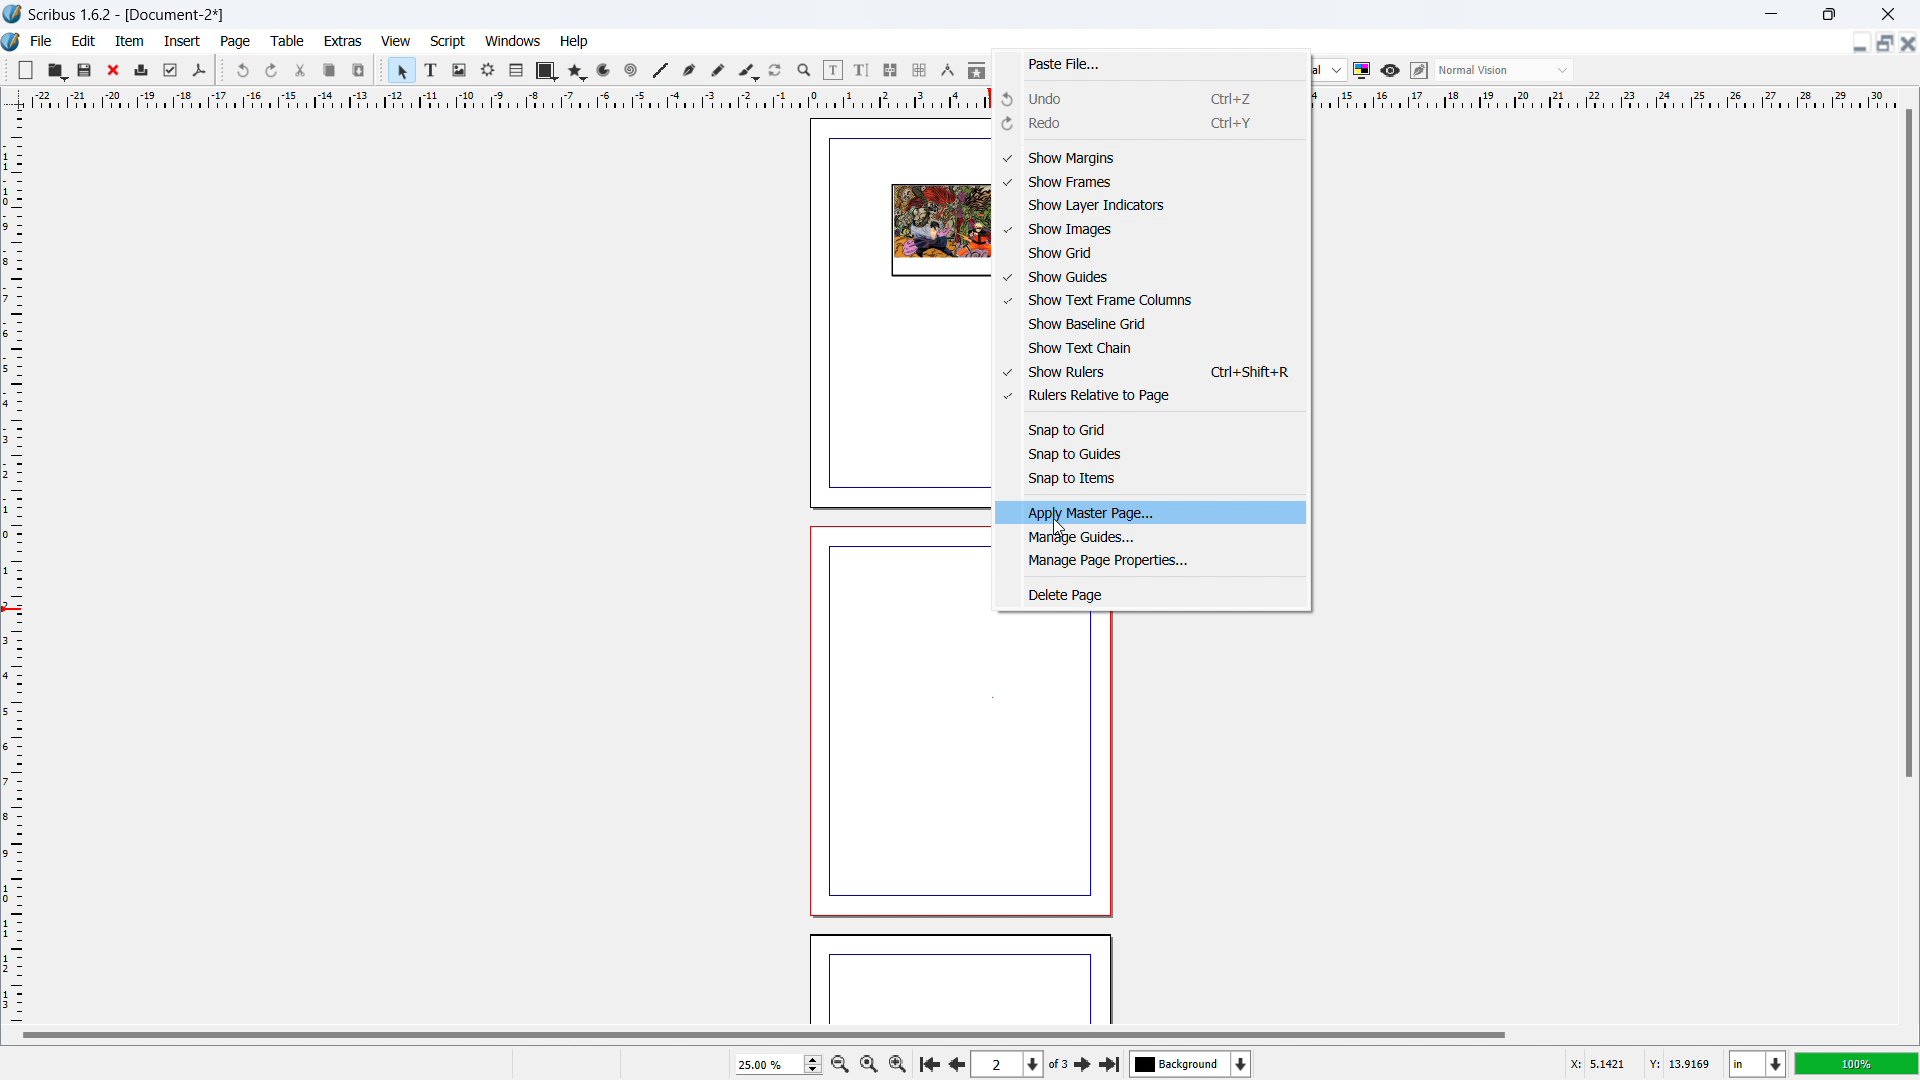 The image size is (1920, 1080). I want to click on show baseline grid toggle, so click(1152, 324).